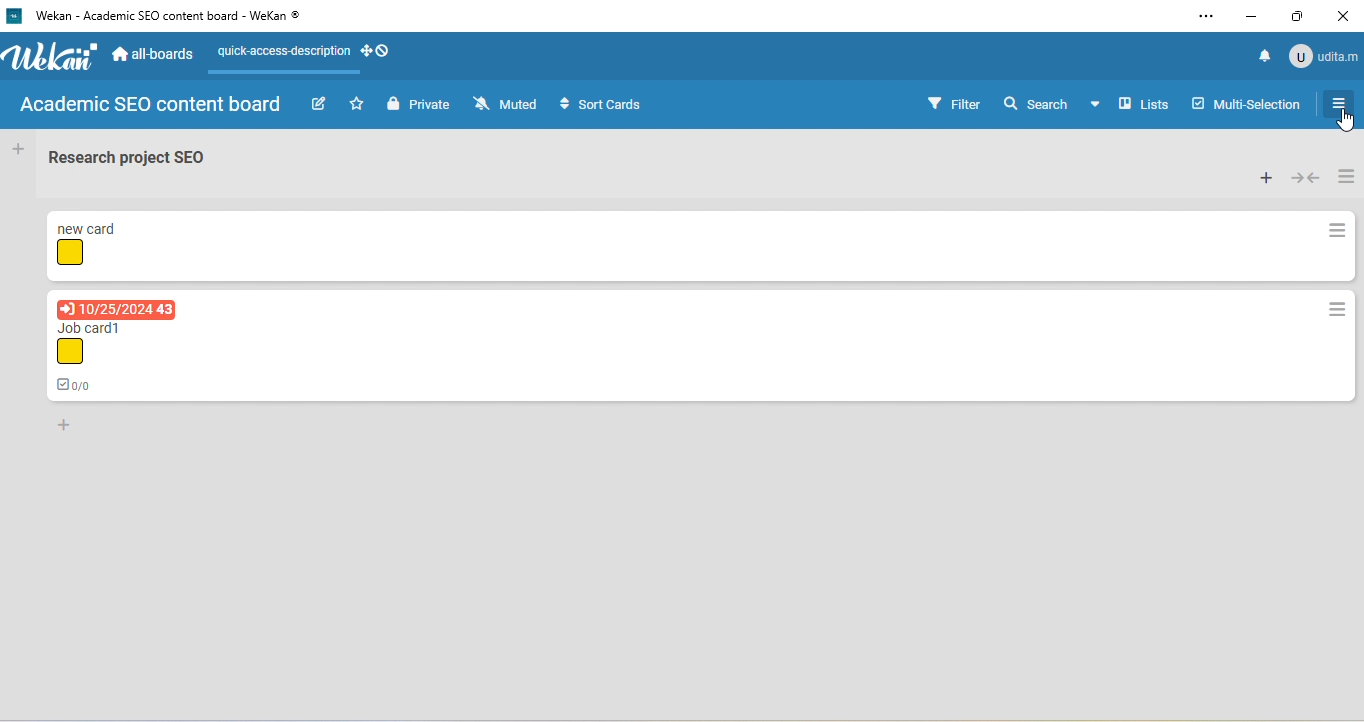 This screenshot has width=1364, height=722. I want to click on close, so click(1346, 15).